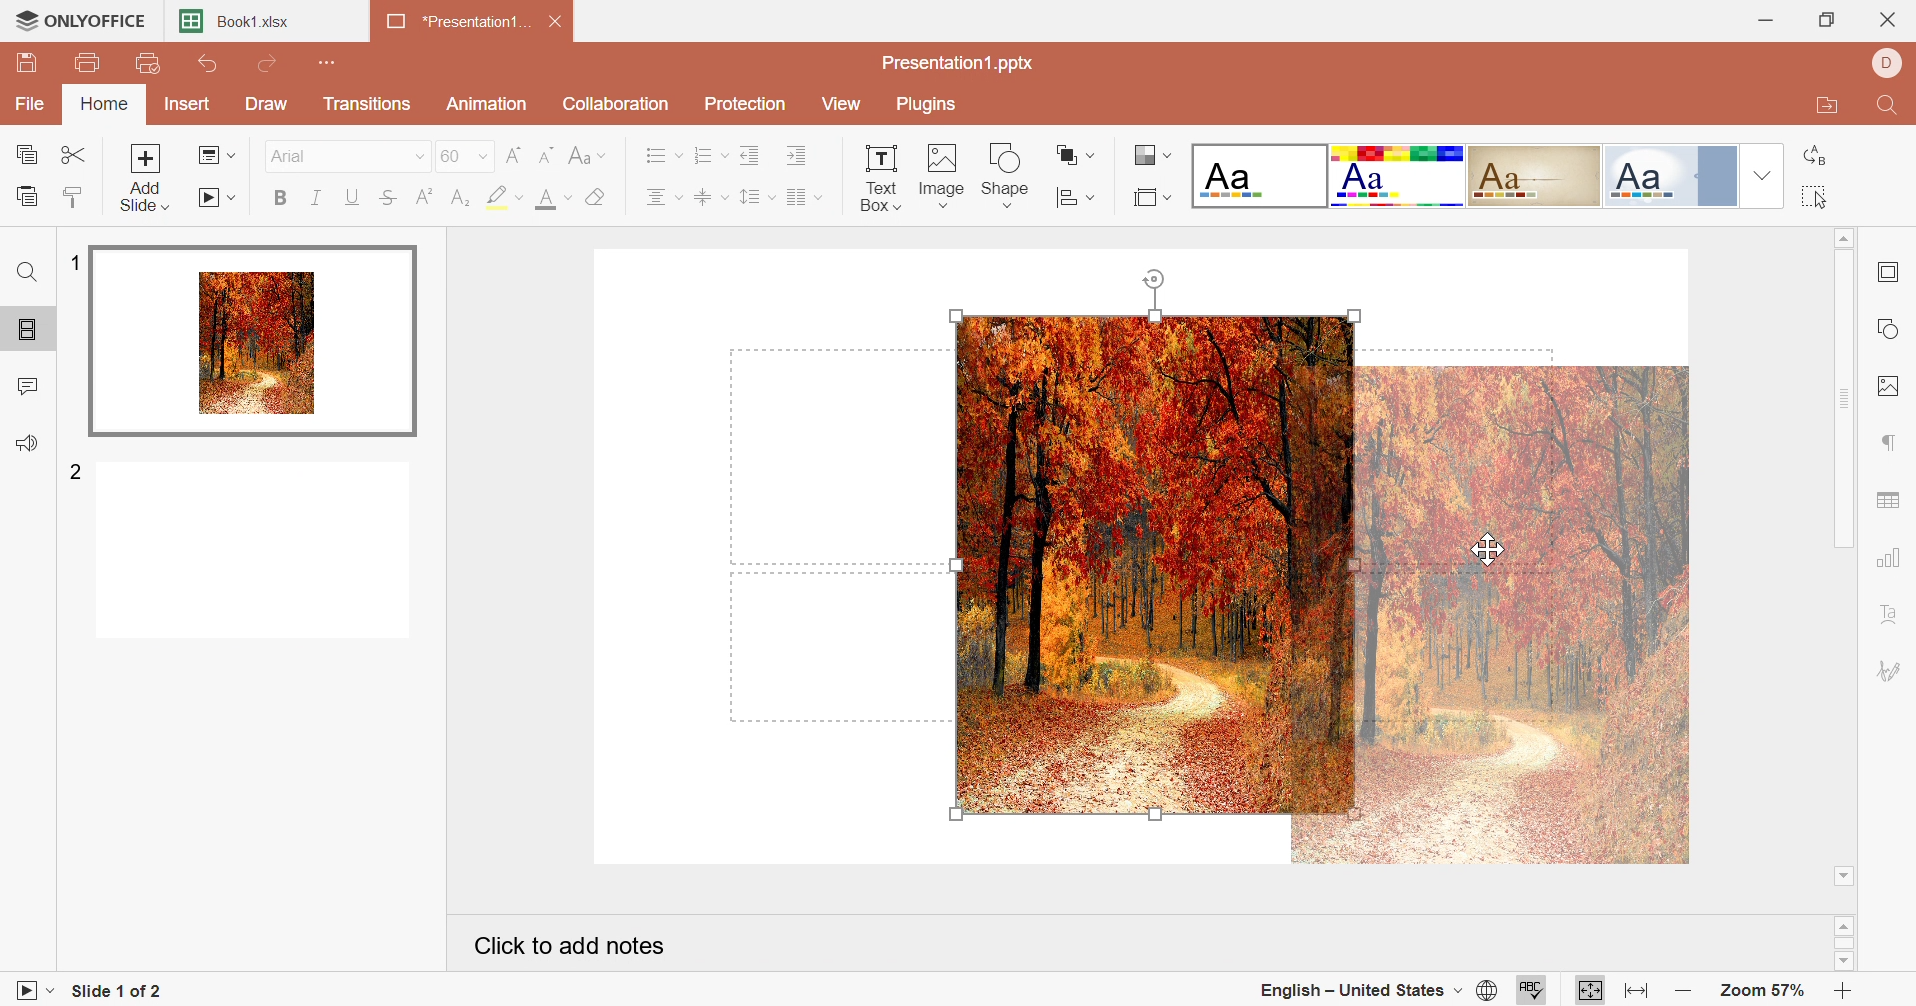 The height and width of the screenshot is (1006, 1916). What do you see at coordinates (89, 64) in the screenshot?
I see `Print file` at bounding box center [89, 64].